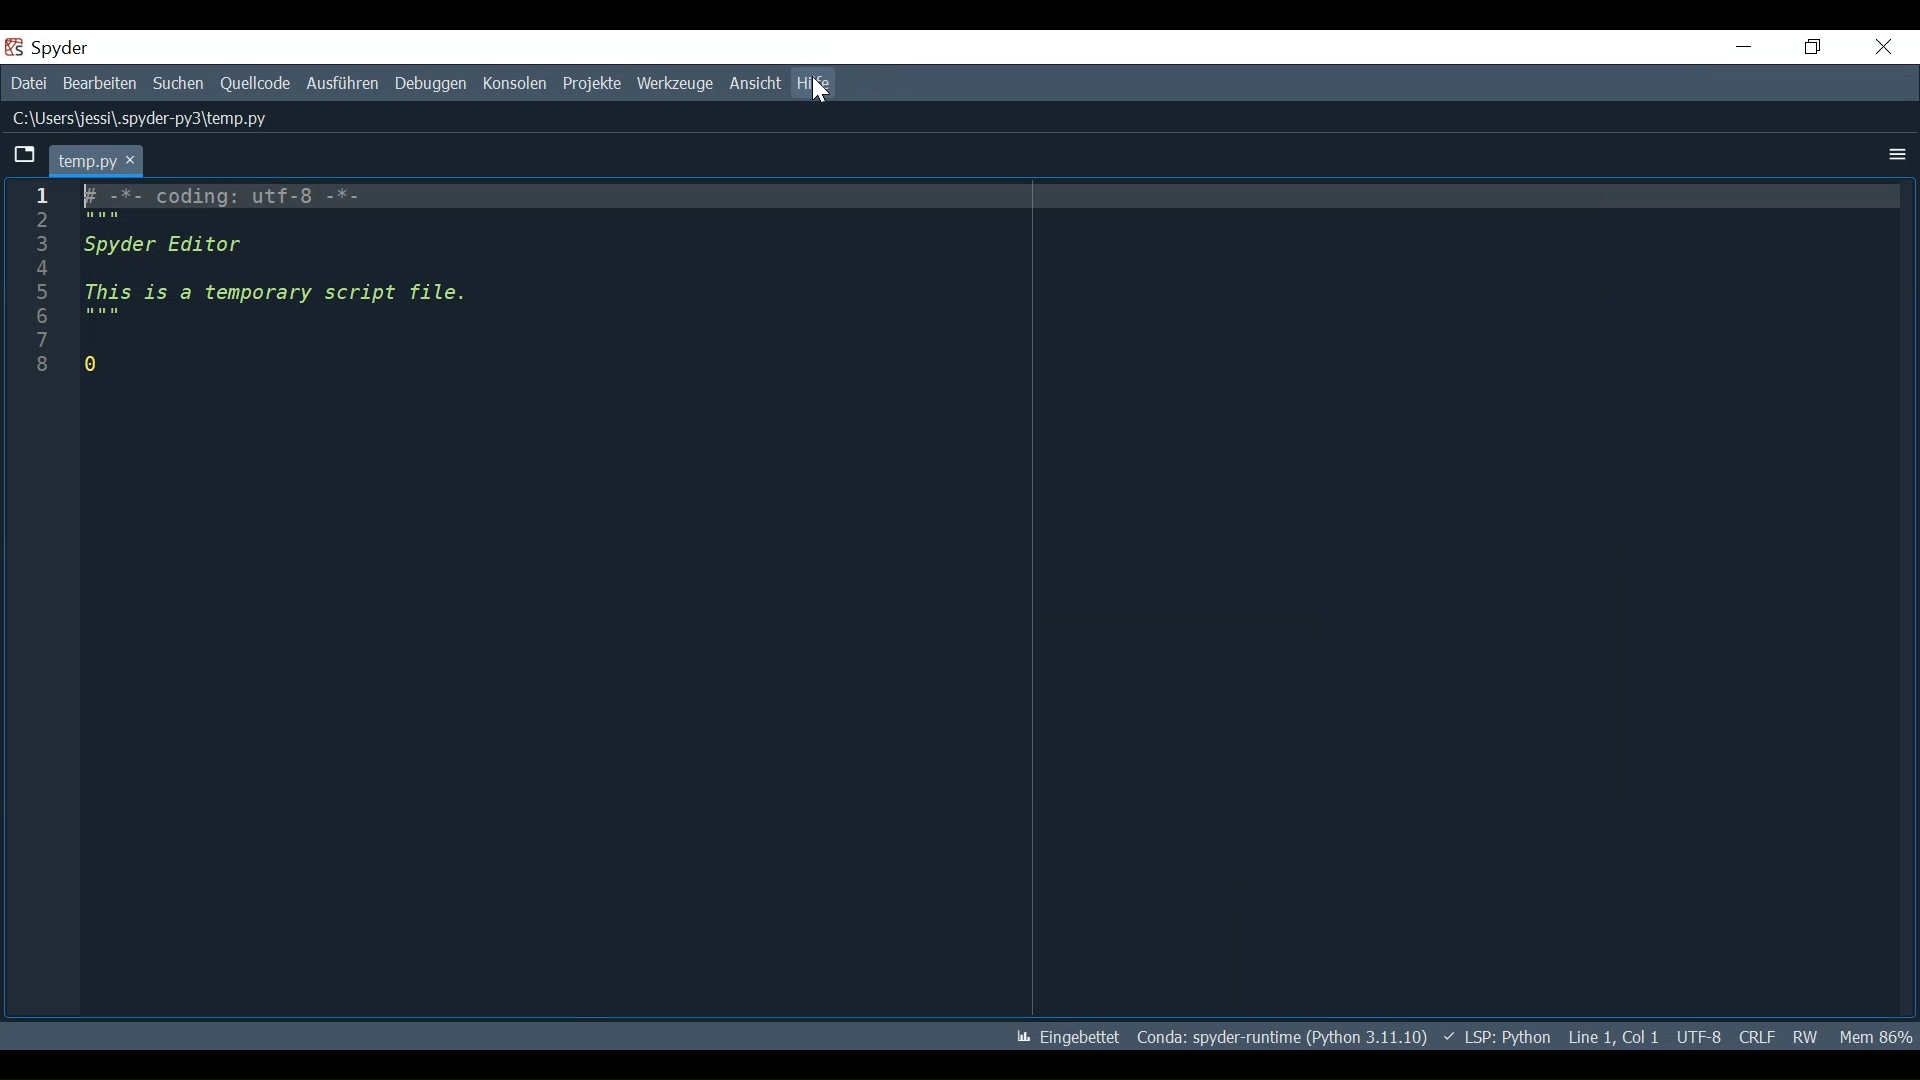 The image size is (1920, 1080). Describe the element at coordinates (97, 159) in the screenshot. I see `temp.py` at that location.